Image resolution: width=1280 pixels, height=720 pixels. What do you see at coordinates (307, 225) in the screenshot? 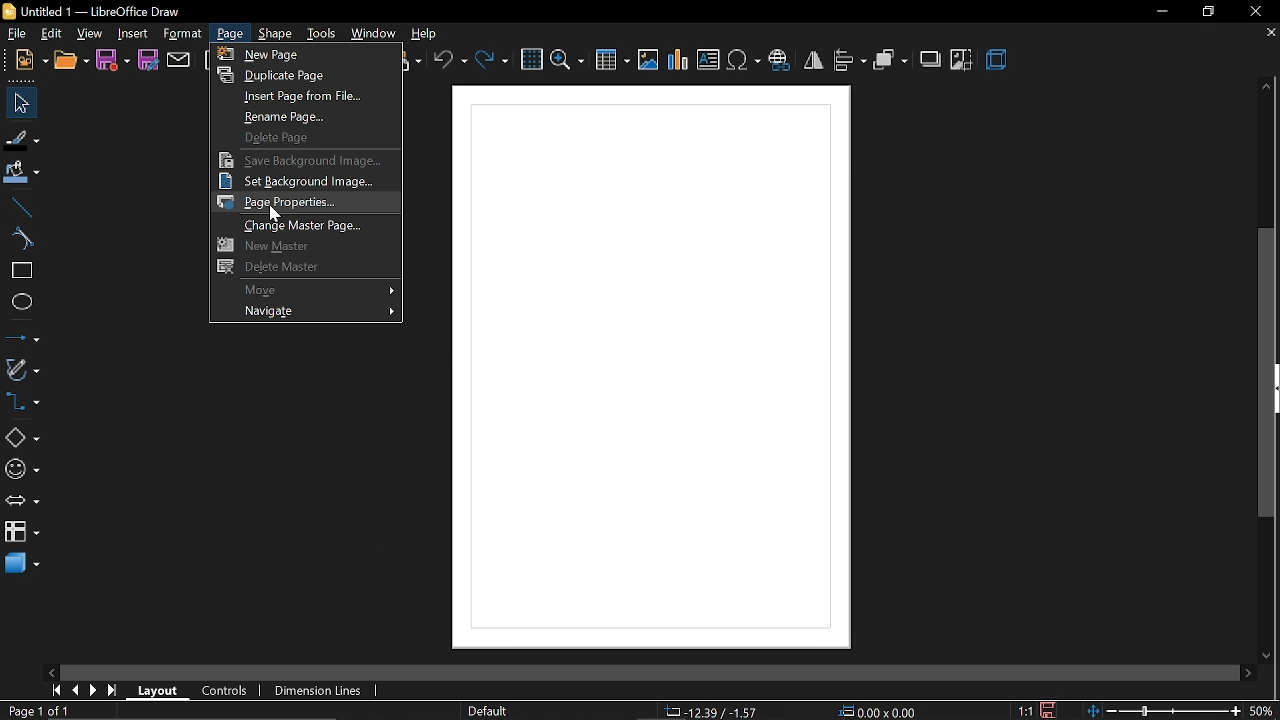
I see `change master page` at bounding box center [307, 225].